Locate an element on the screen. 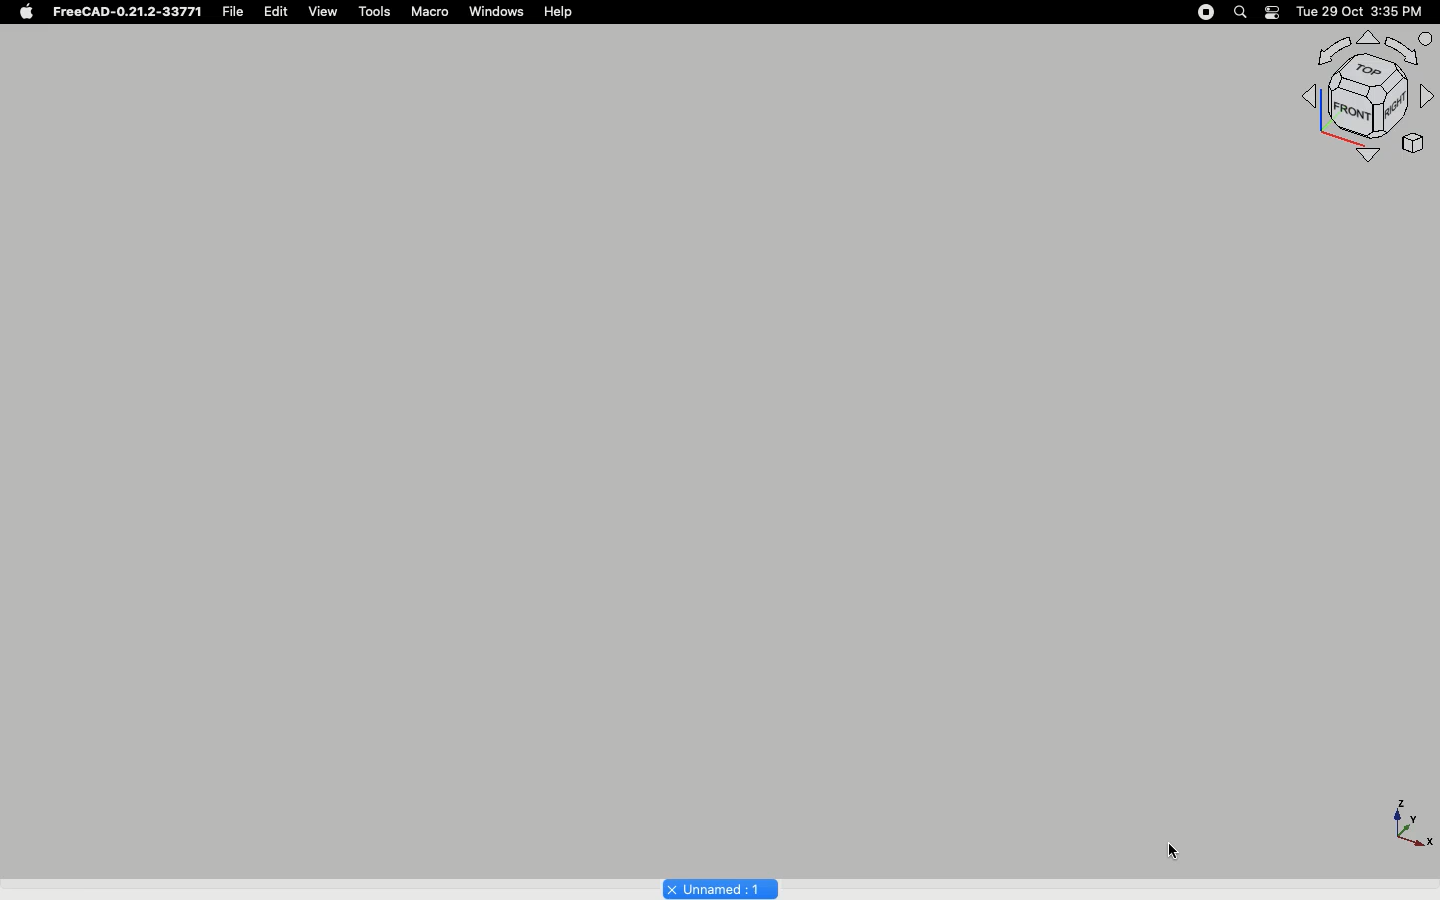  Unnamed 1 is located at coordinates (714, 888).